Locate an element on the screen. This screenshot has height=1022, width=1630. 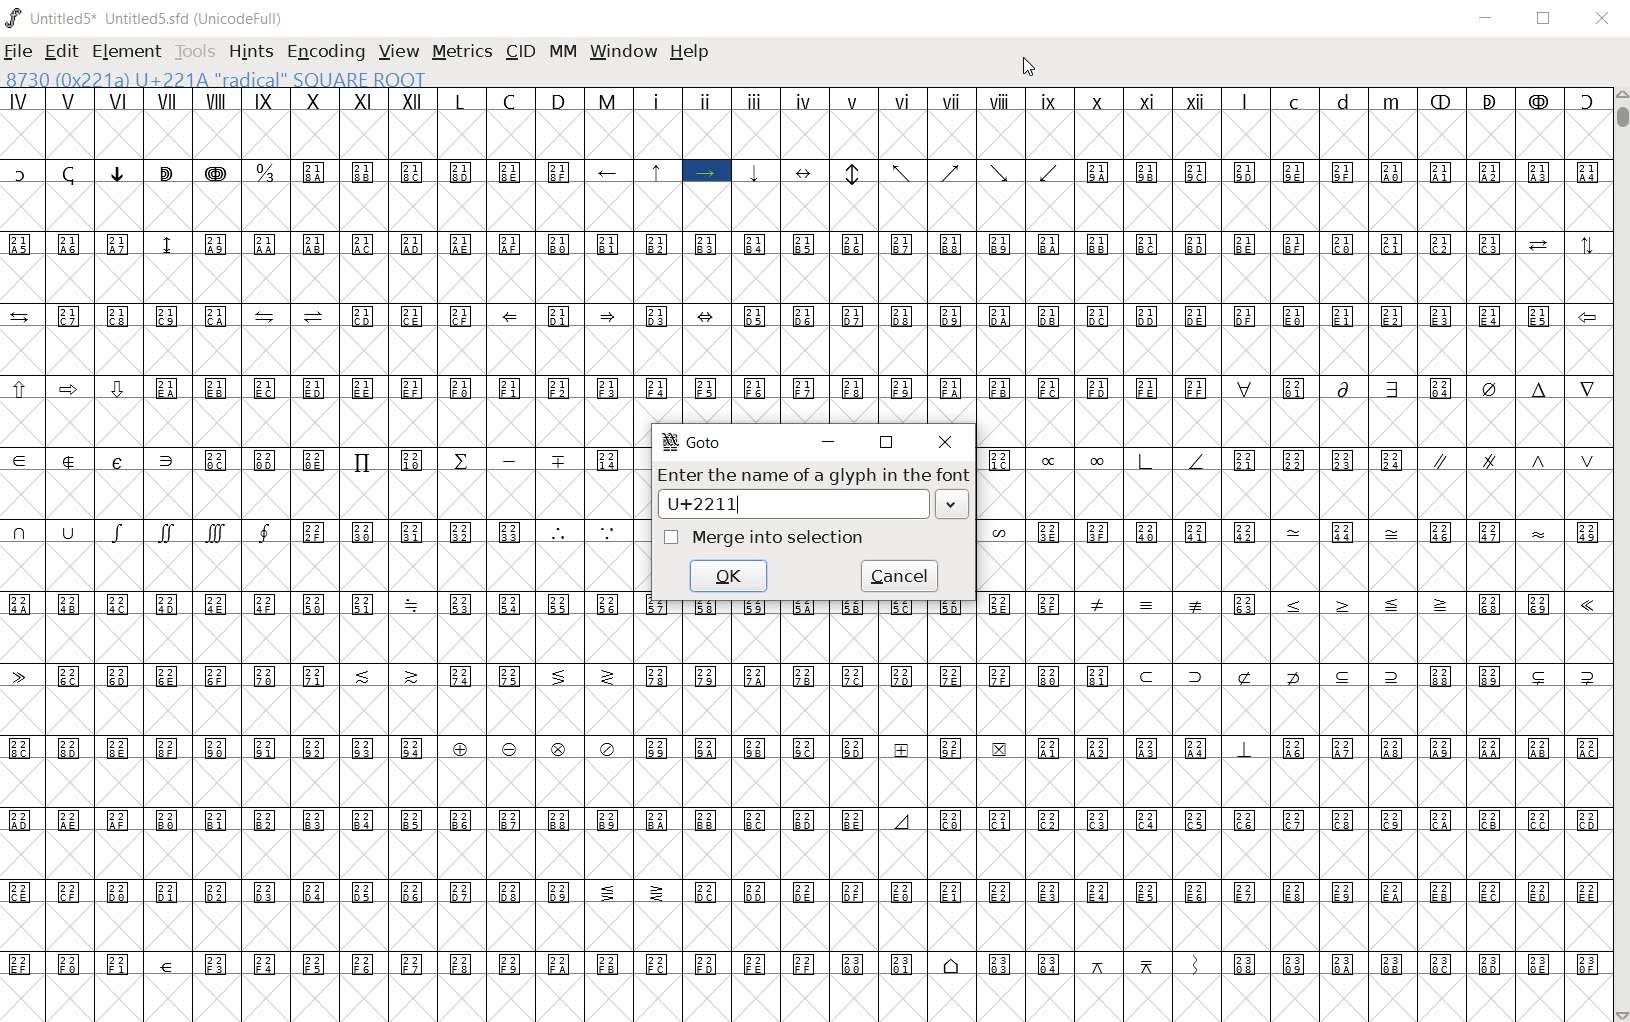
Untitled5* Untitled5.sfd (UnicodeFull) is located at coordinates (149, 18).